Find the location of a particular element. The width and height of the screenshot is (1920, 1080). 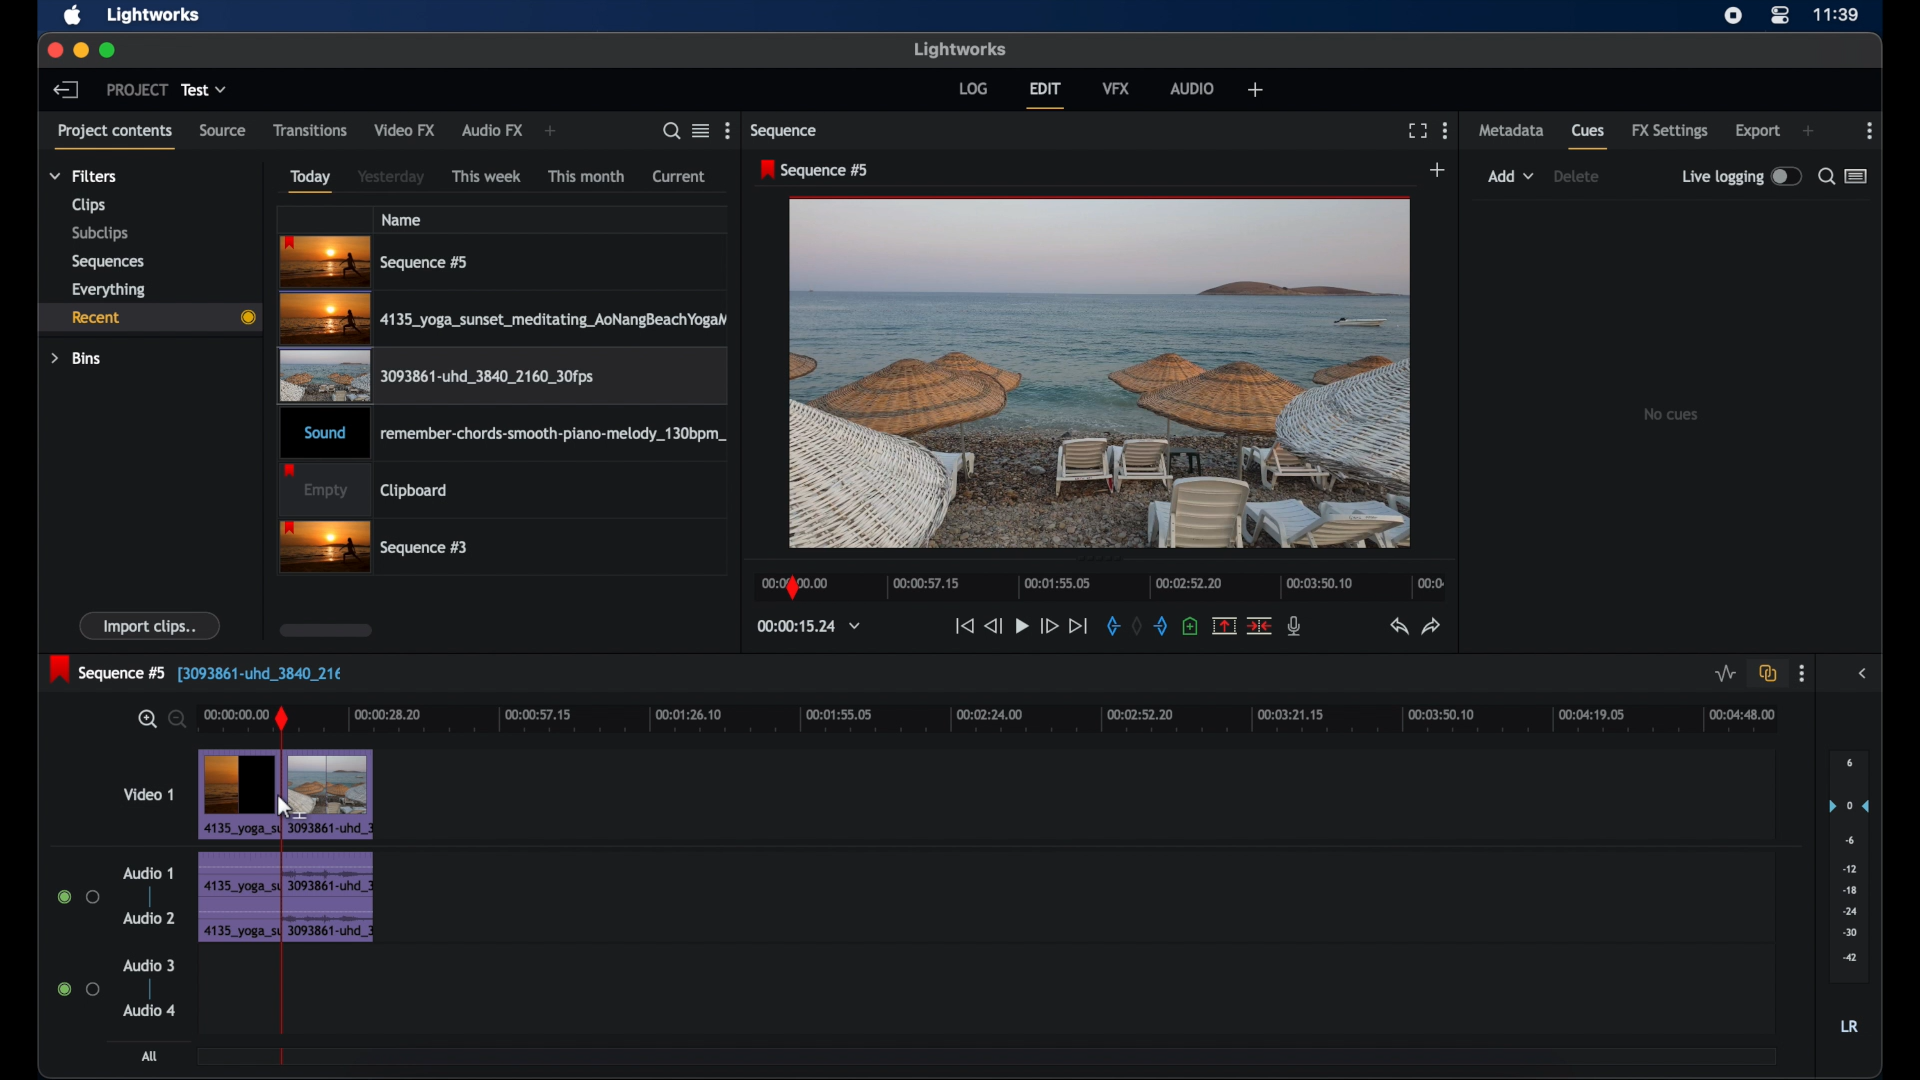

sequence 3 is located at coordinates (376, 548).